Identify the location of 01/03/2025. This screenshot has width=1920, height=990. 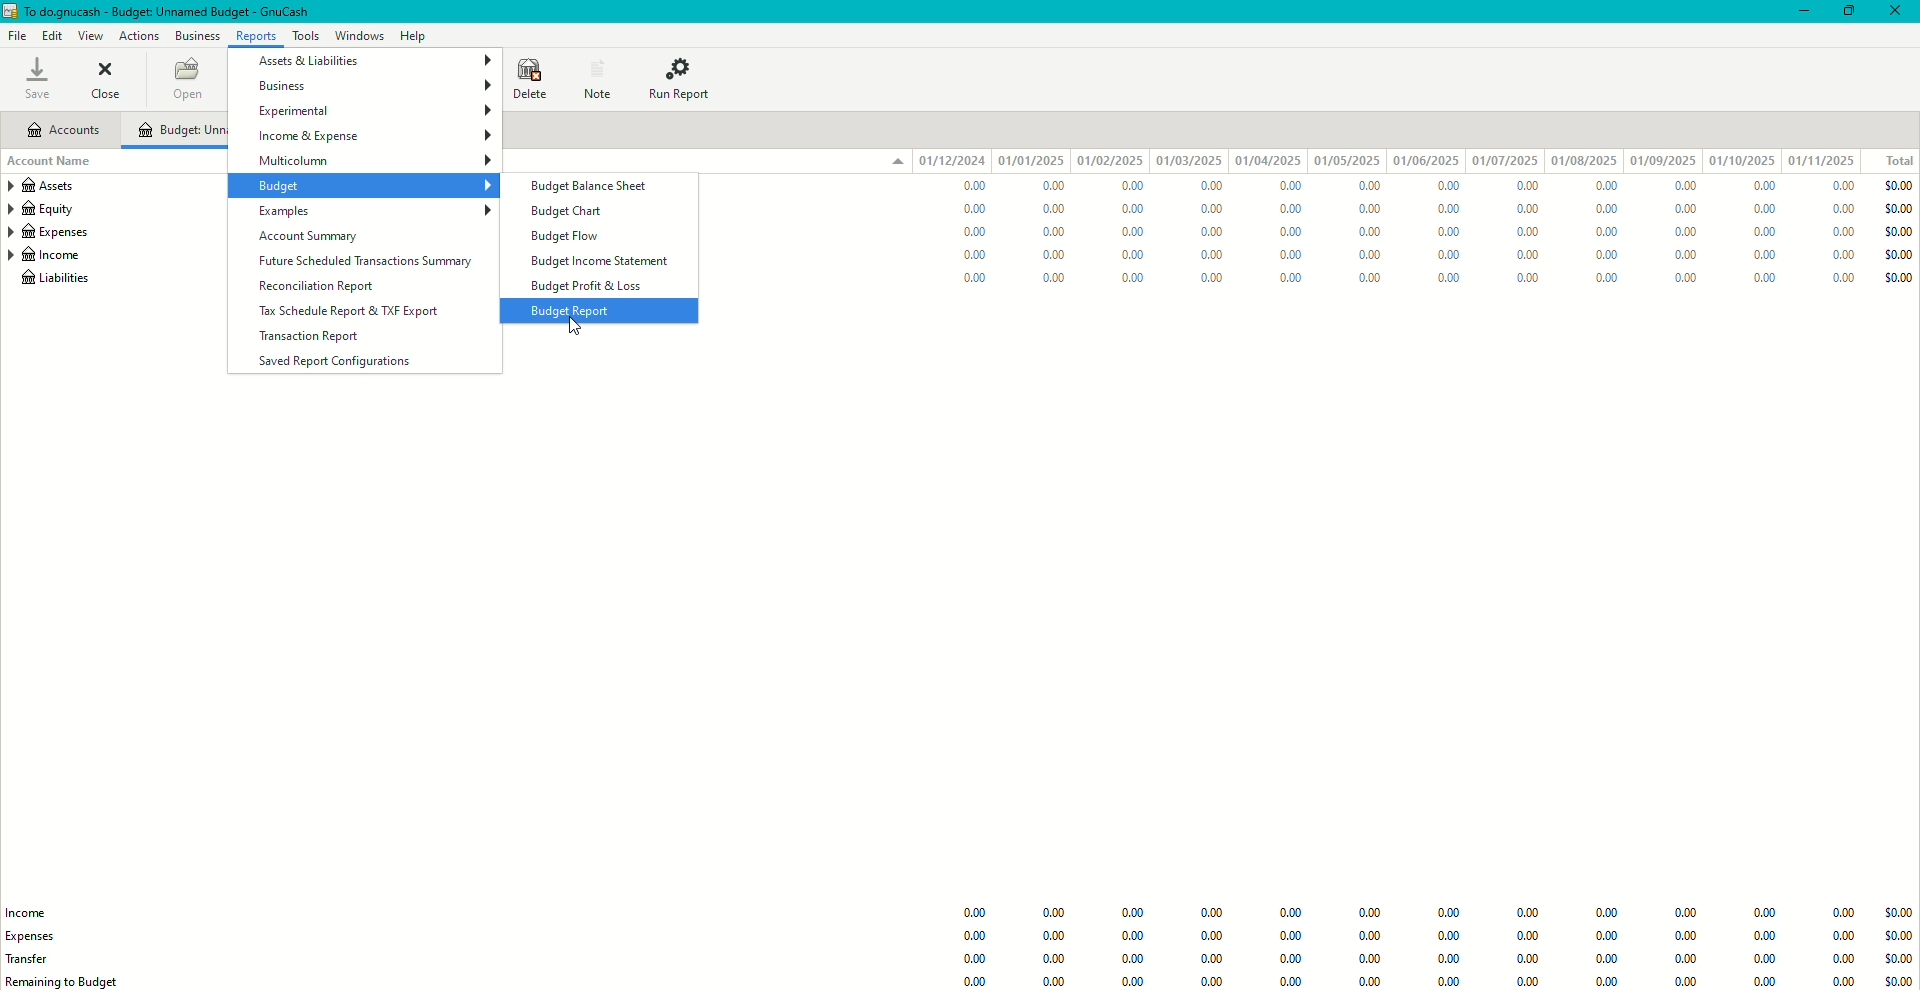
(1188, 160).